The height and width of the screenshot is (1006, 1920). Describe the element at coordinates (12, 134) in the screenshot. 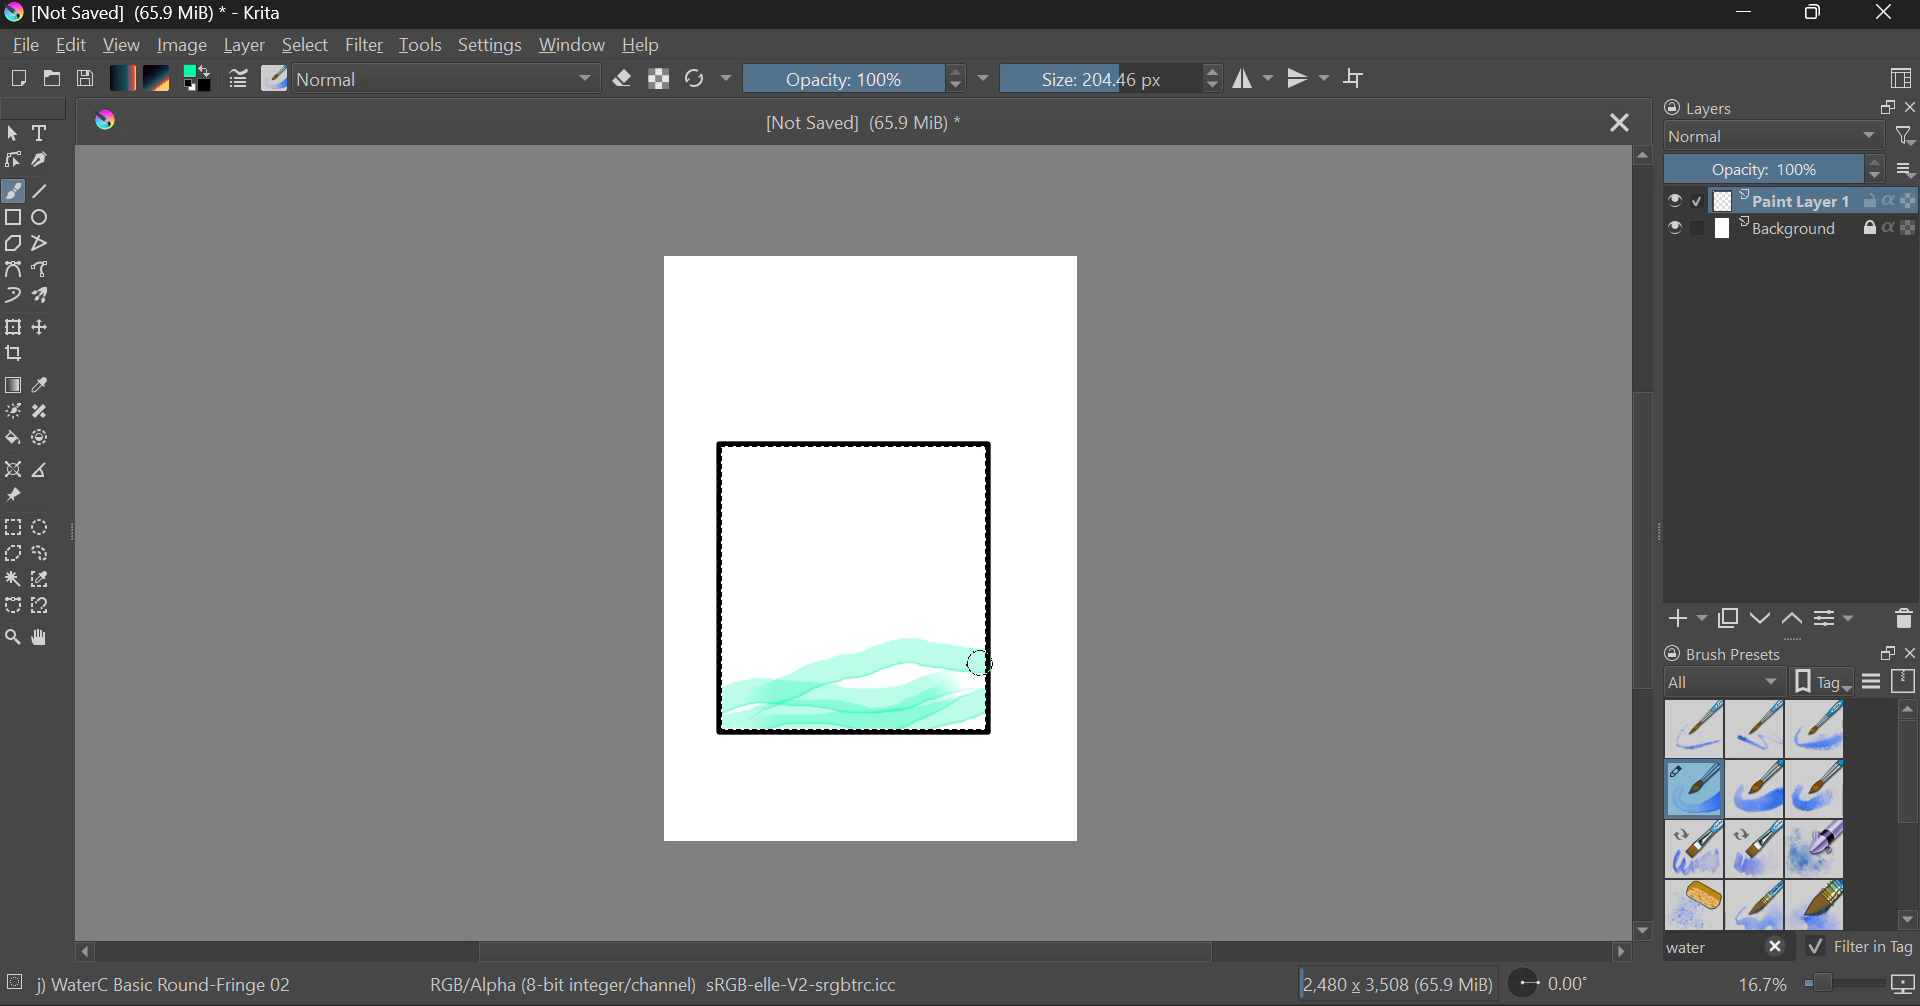

I see `Select` at that location.